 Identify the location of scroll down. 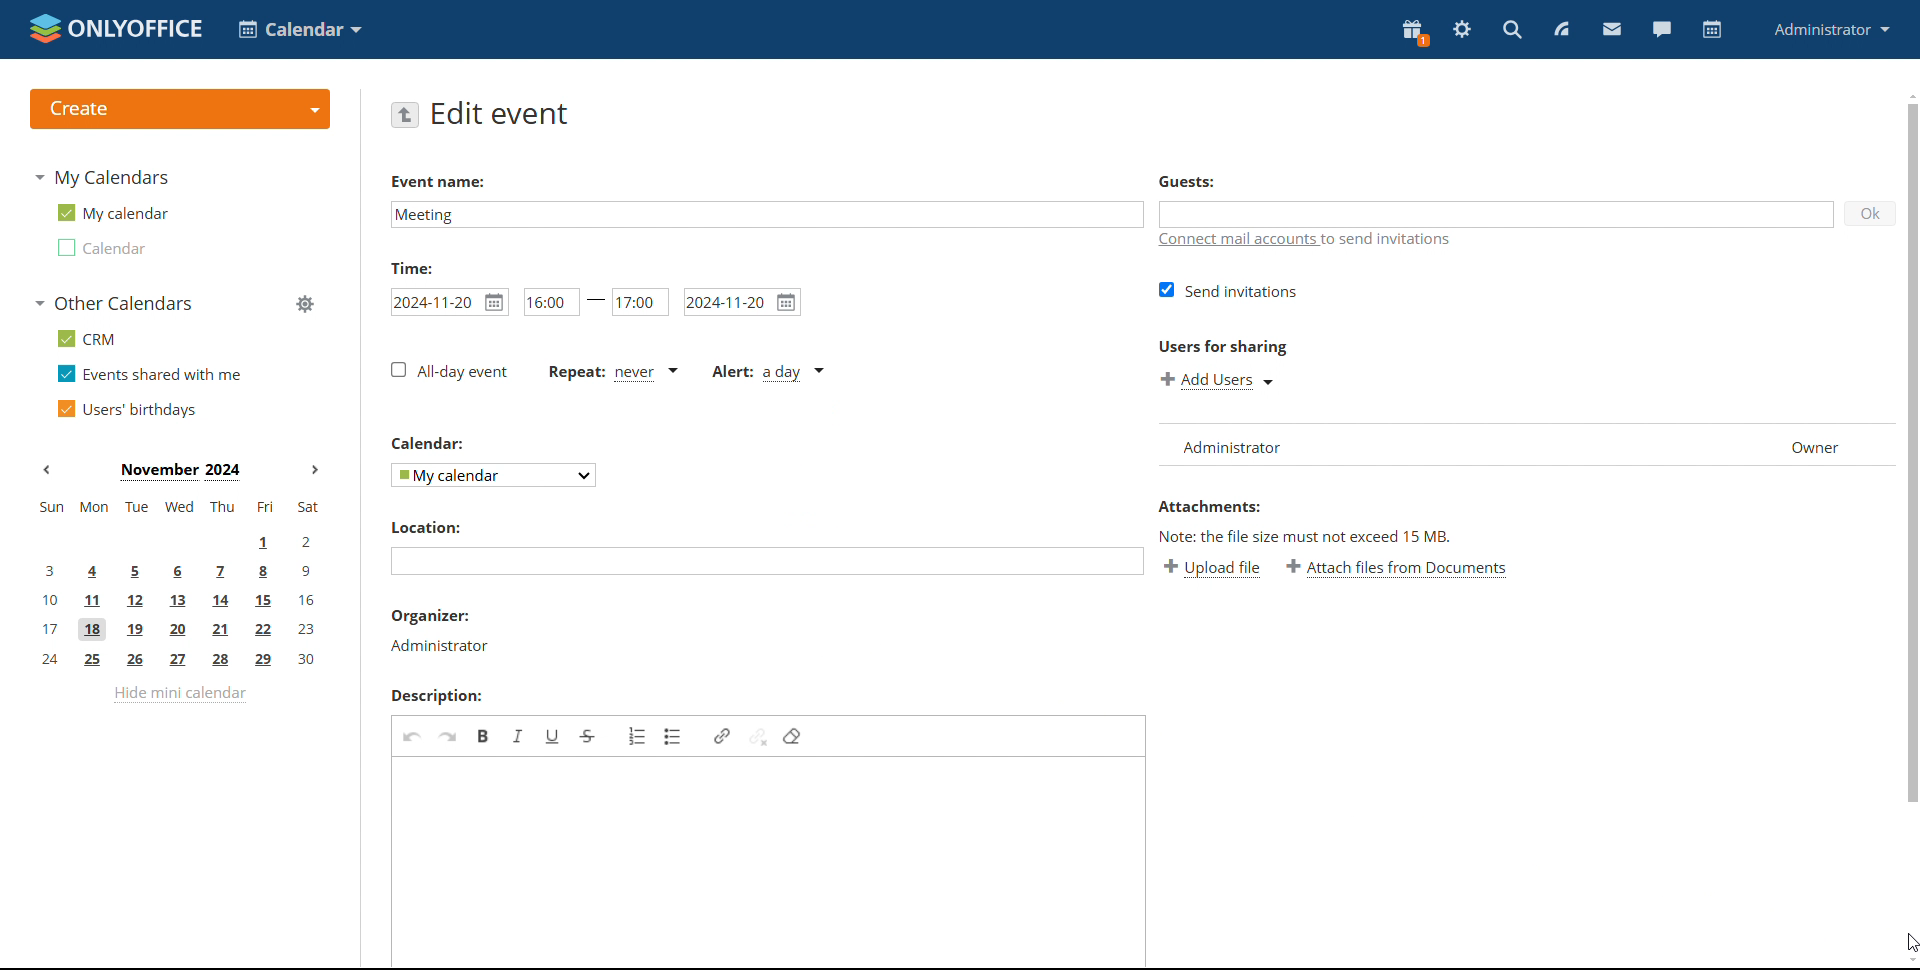
(1908, 962).